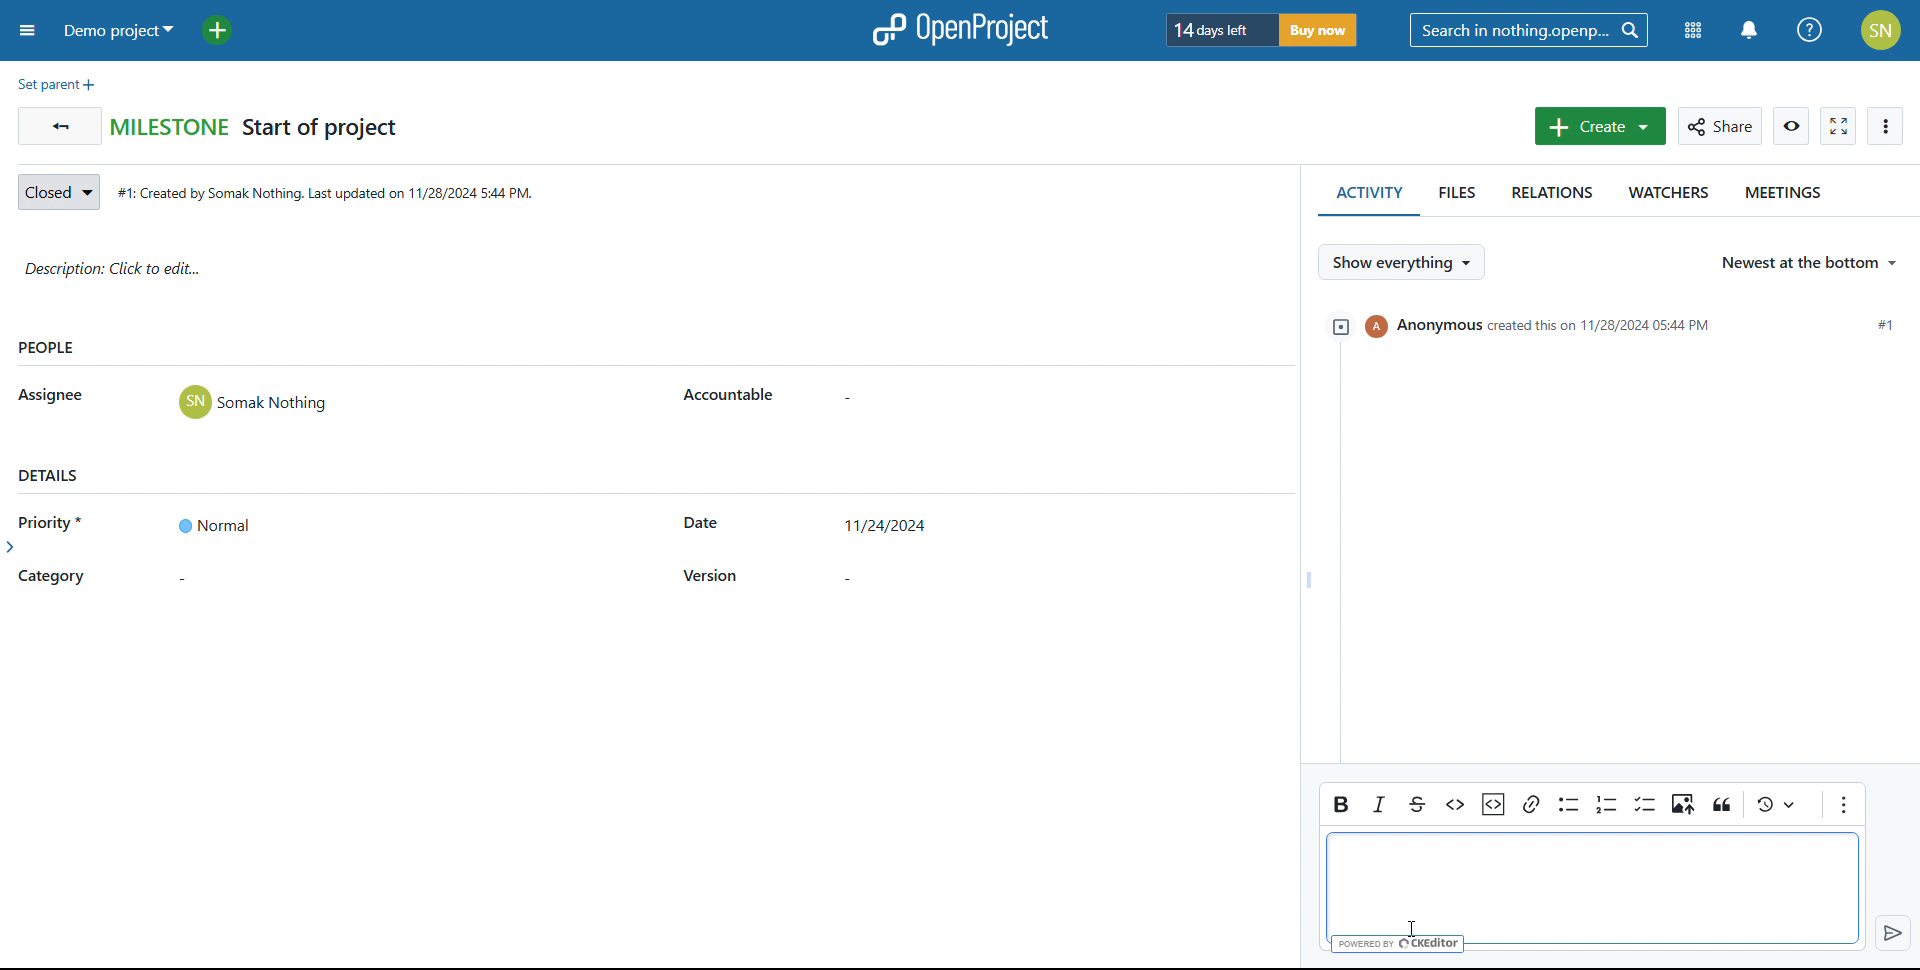 The image size is (1920, 970). What do you see at coordinates (1400, 261) in the screenshot?
I see `selct what to show` at bounding box center [1400, 261].